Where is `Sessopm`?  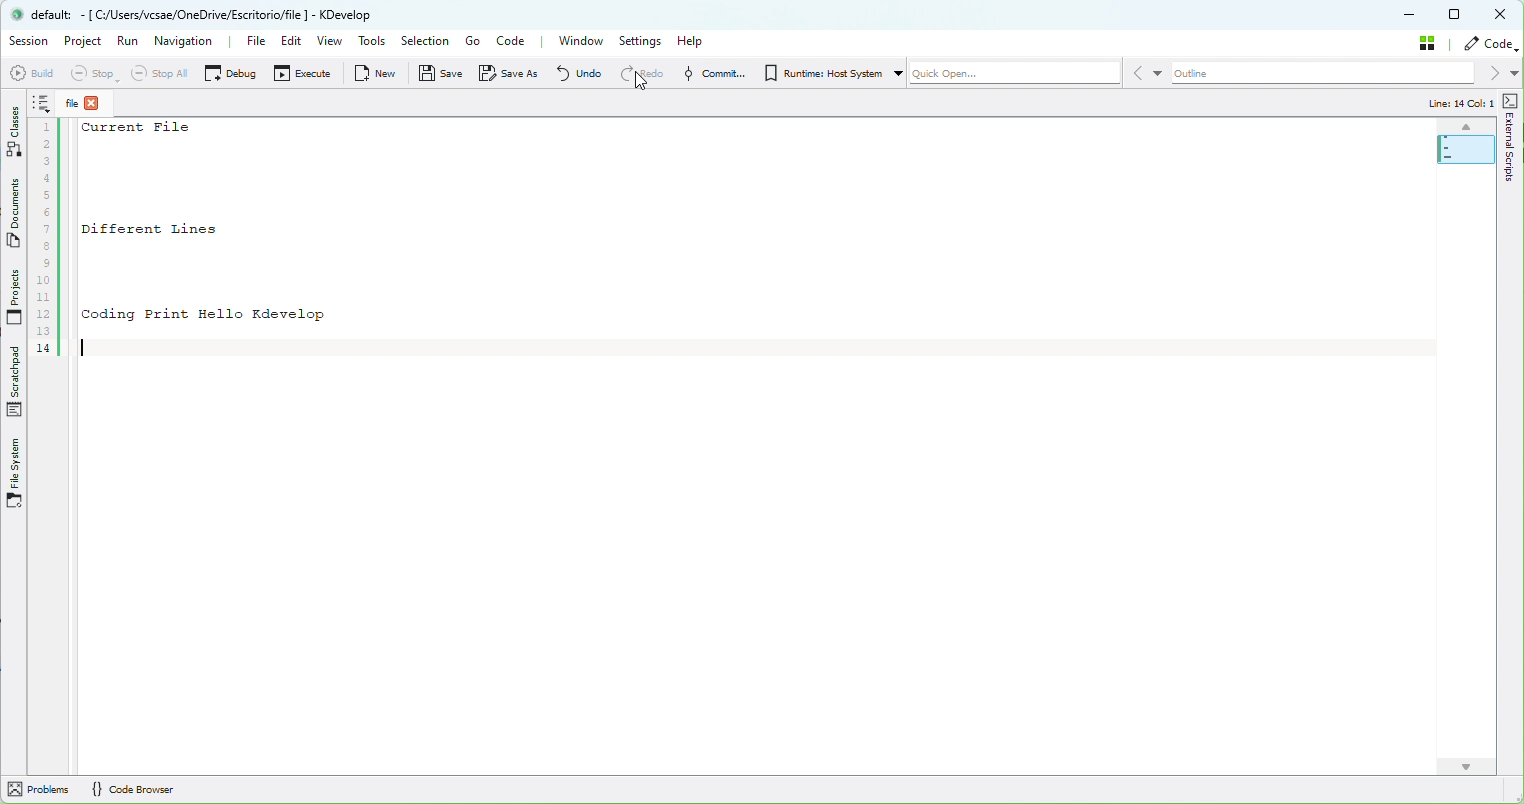
Sessopm is located at coordinates (30, 44).